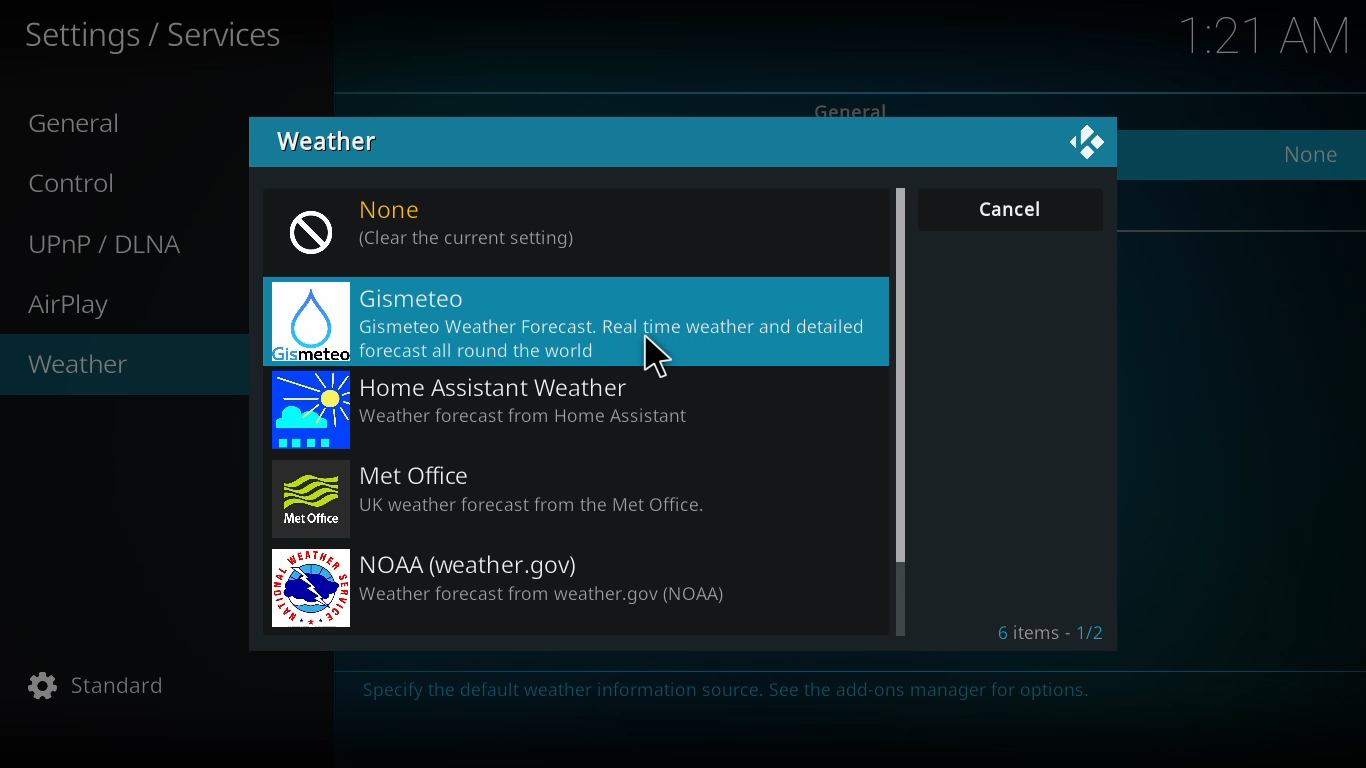 The width and height of the screenshot is (1366, 768). What do you see at coordinates (101, 686) in the screenshot?
I see `standard` at bounding box center [101, 686].